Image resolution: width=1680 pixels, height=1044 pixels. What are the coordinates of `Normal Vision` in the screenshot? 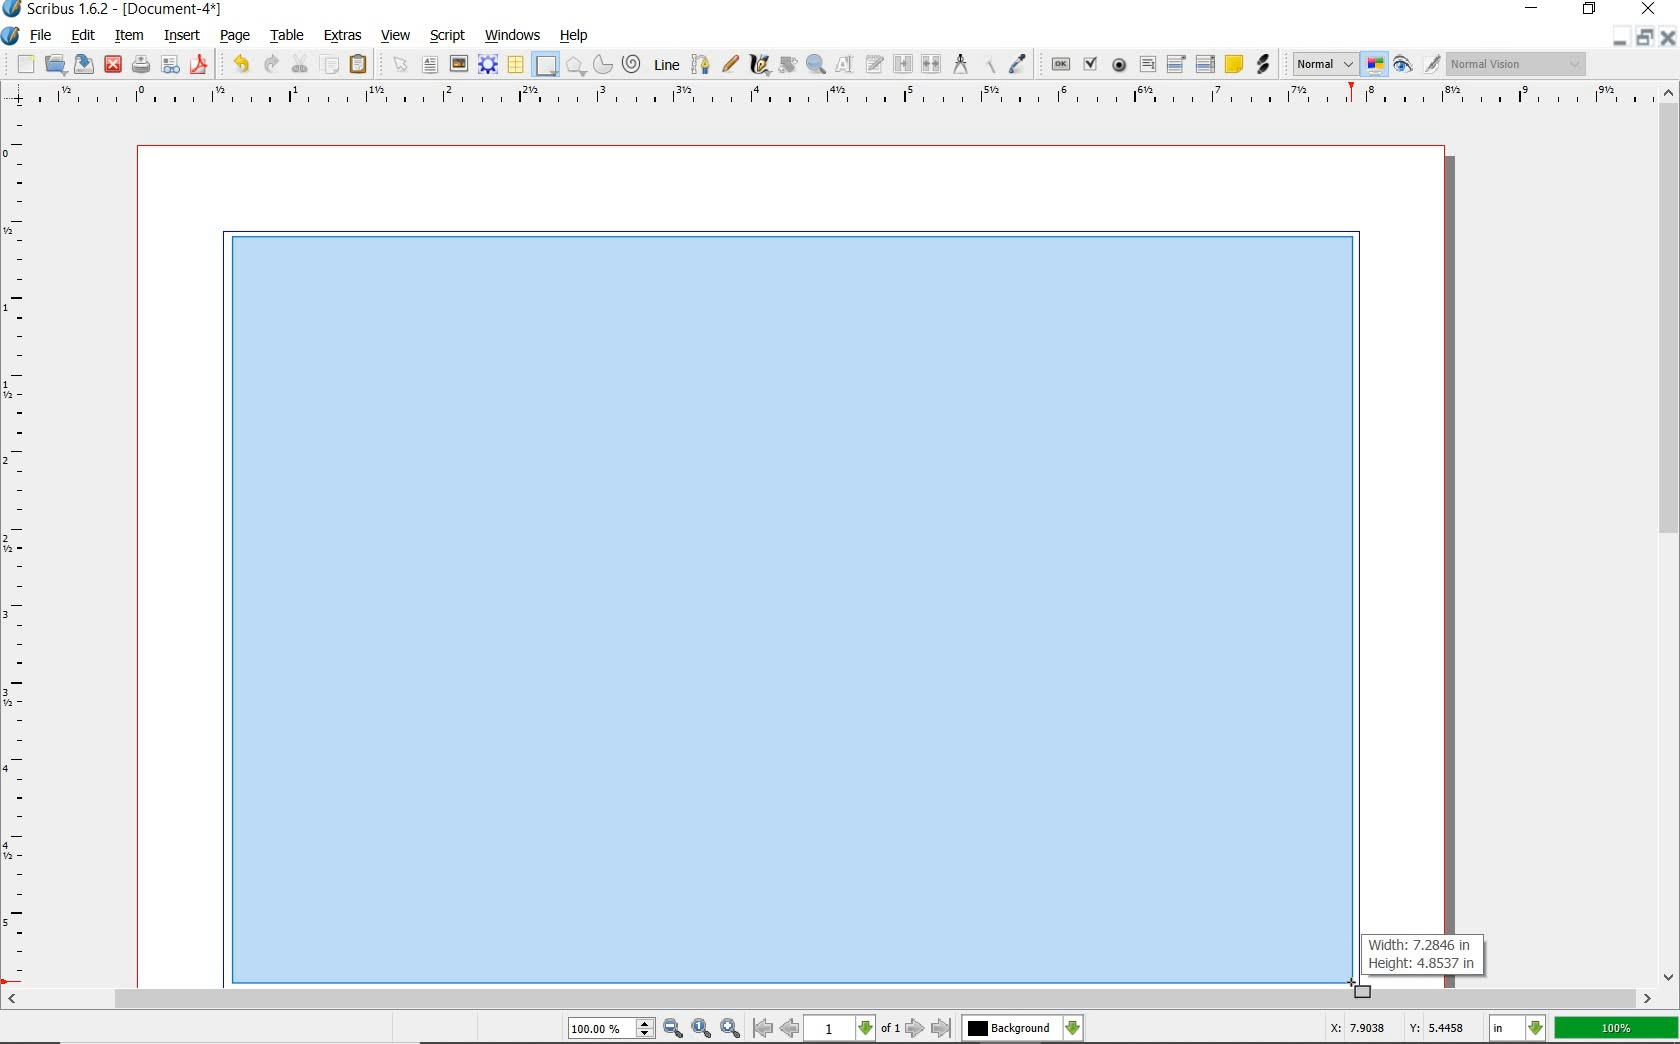 It's located at (1516, 63).